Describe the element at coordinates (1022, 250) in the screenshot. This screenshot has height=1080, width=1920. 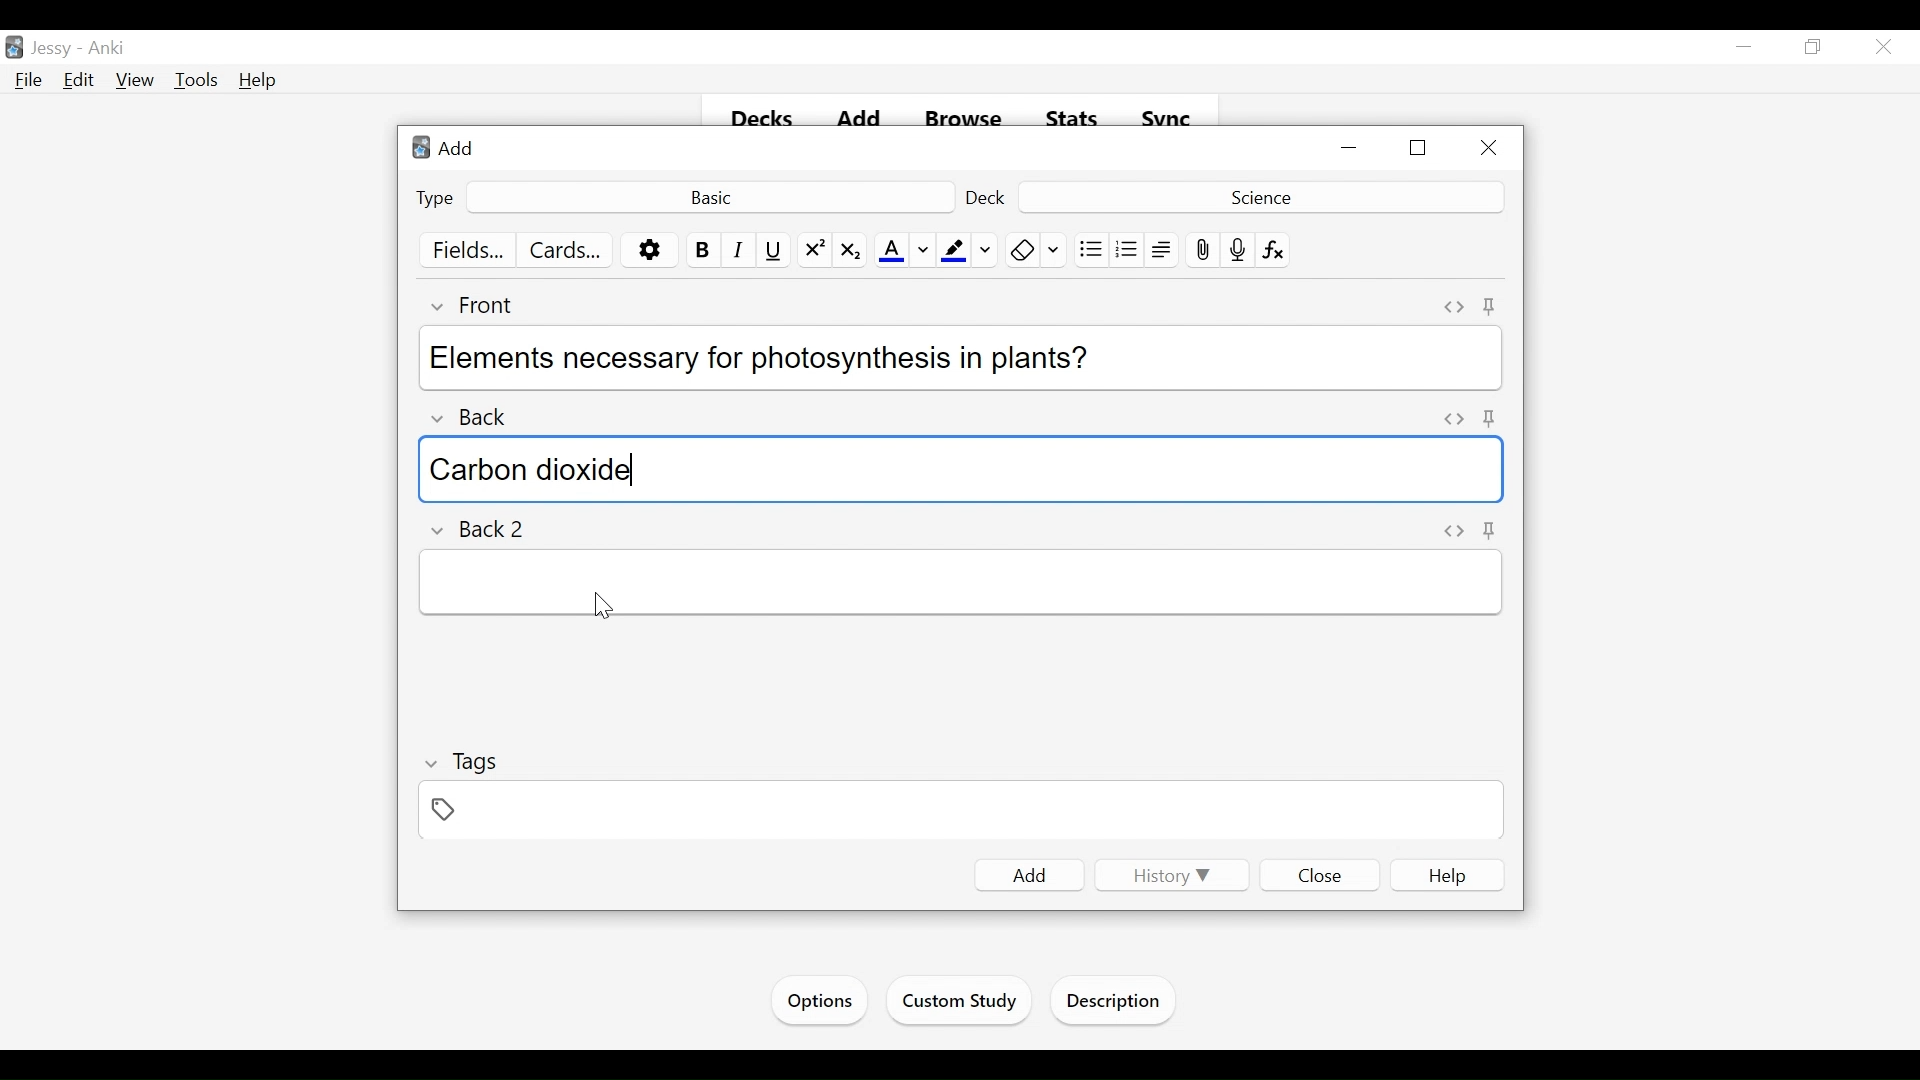
I see `Remove Formatting` at that location.